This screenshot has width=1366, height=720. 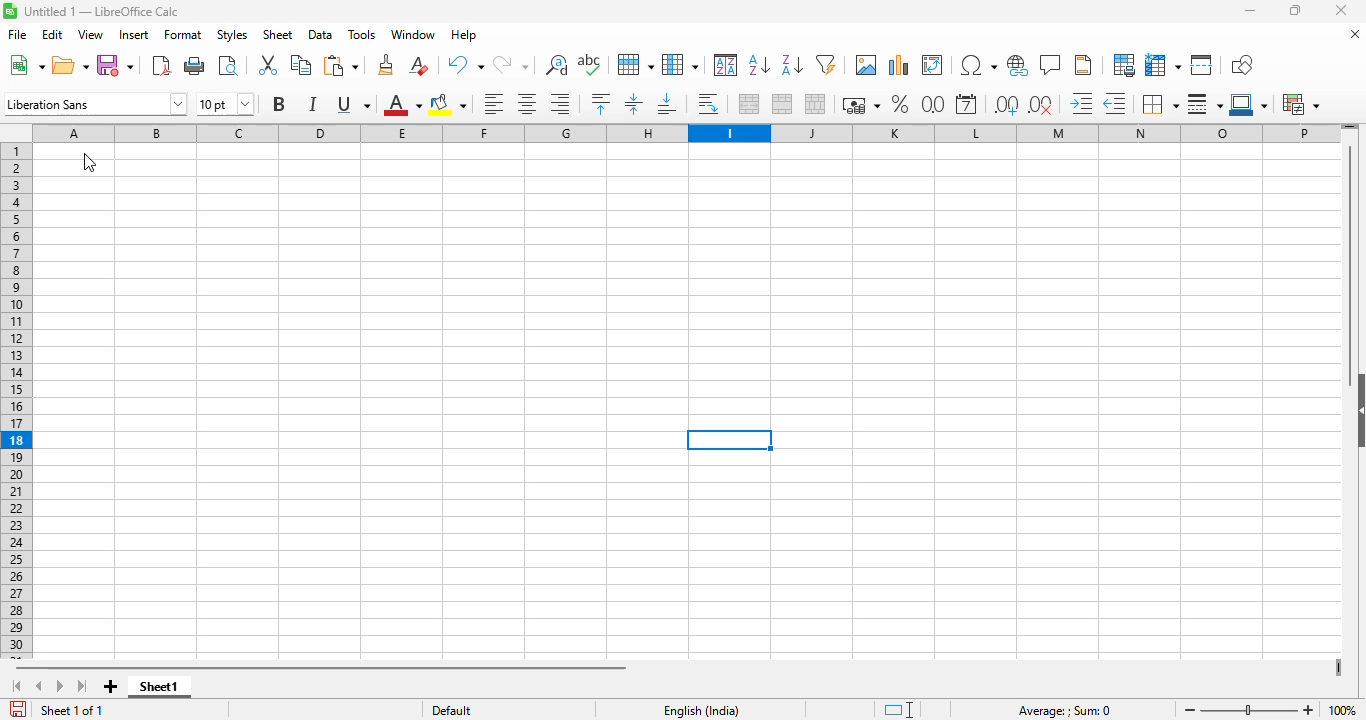 I want to click on spelling, so click(x=589, y=64).